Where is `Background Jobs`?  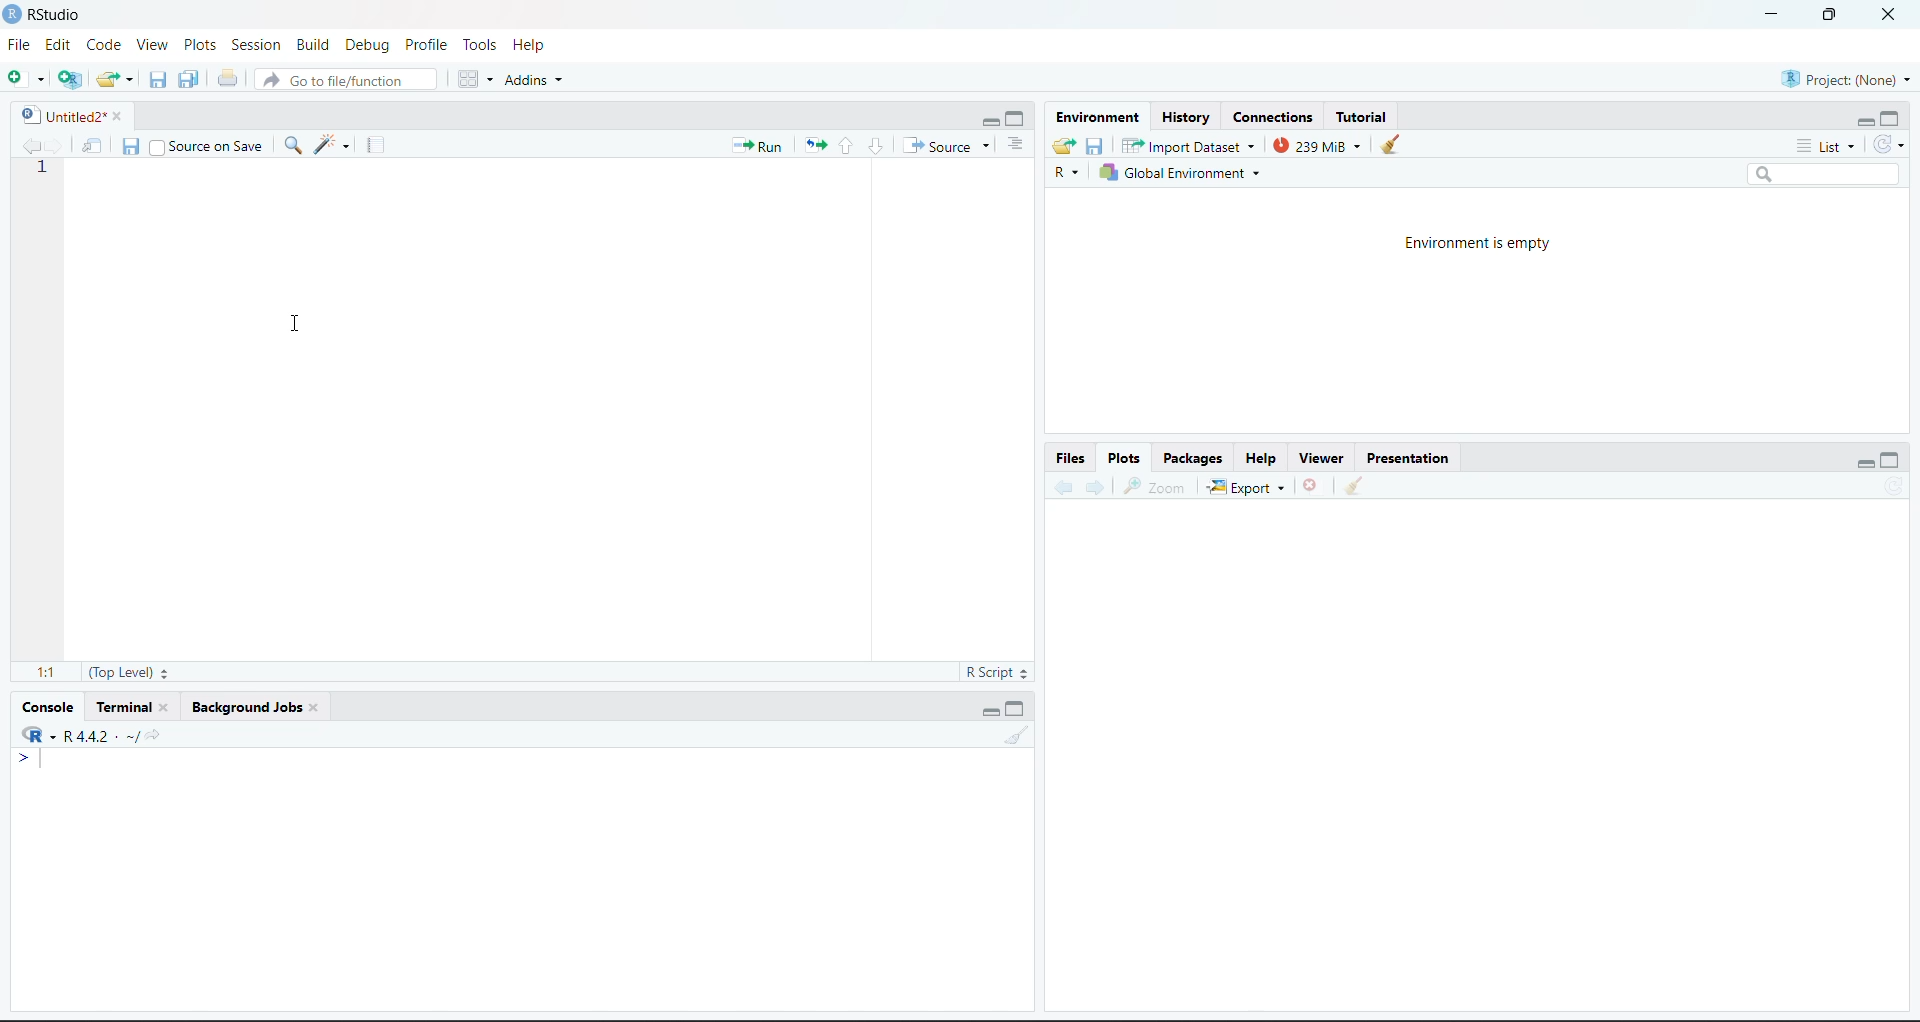 Background Jobs is located at coordinates (247, 706).